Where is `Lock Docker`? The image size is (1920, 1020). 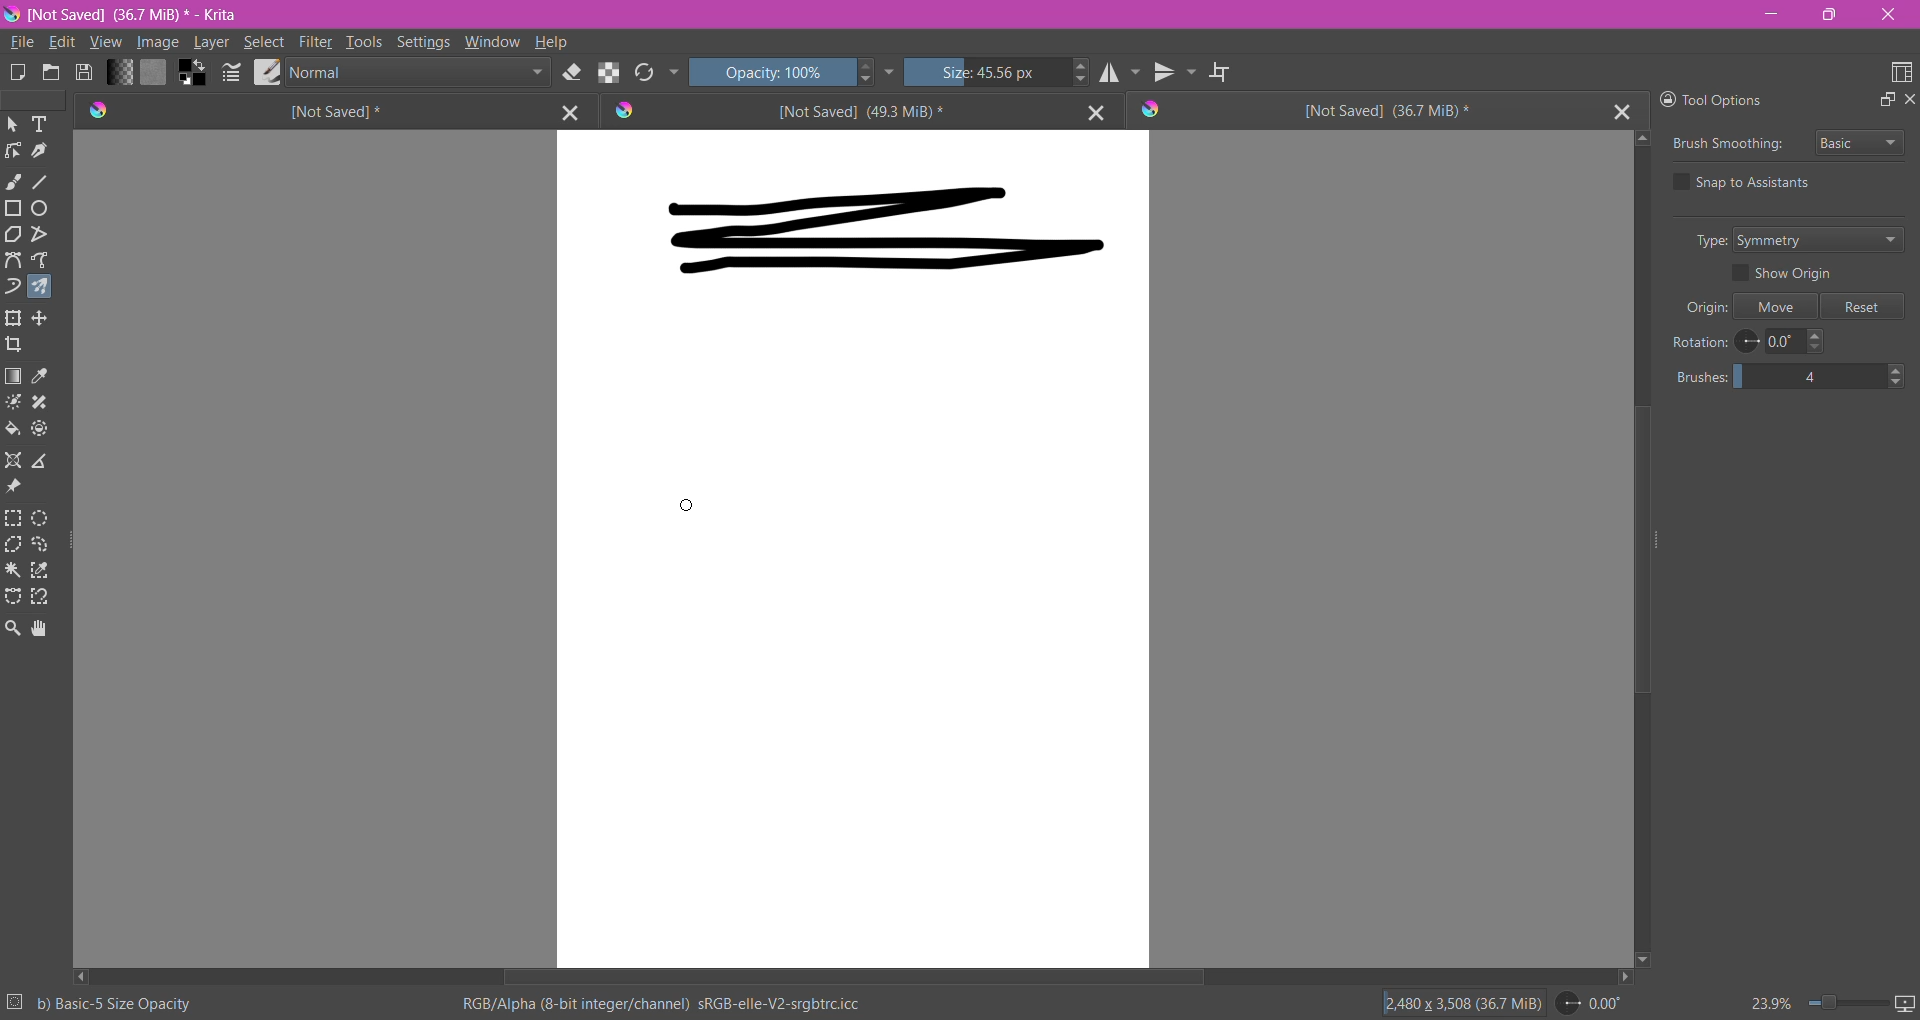 Lock Docker is located at coordinates (1662, 99).